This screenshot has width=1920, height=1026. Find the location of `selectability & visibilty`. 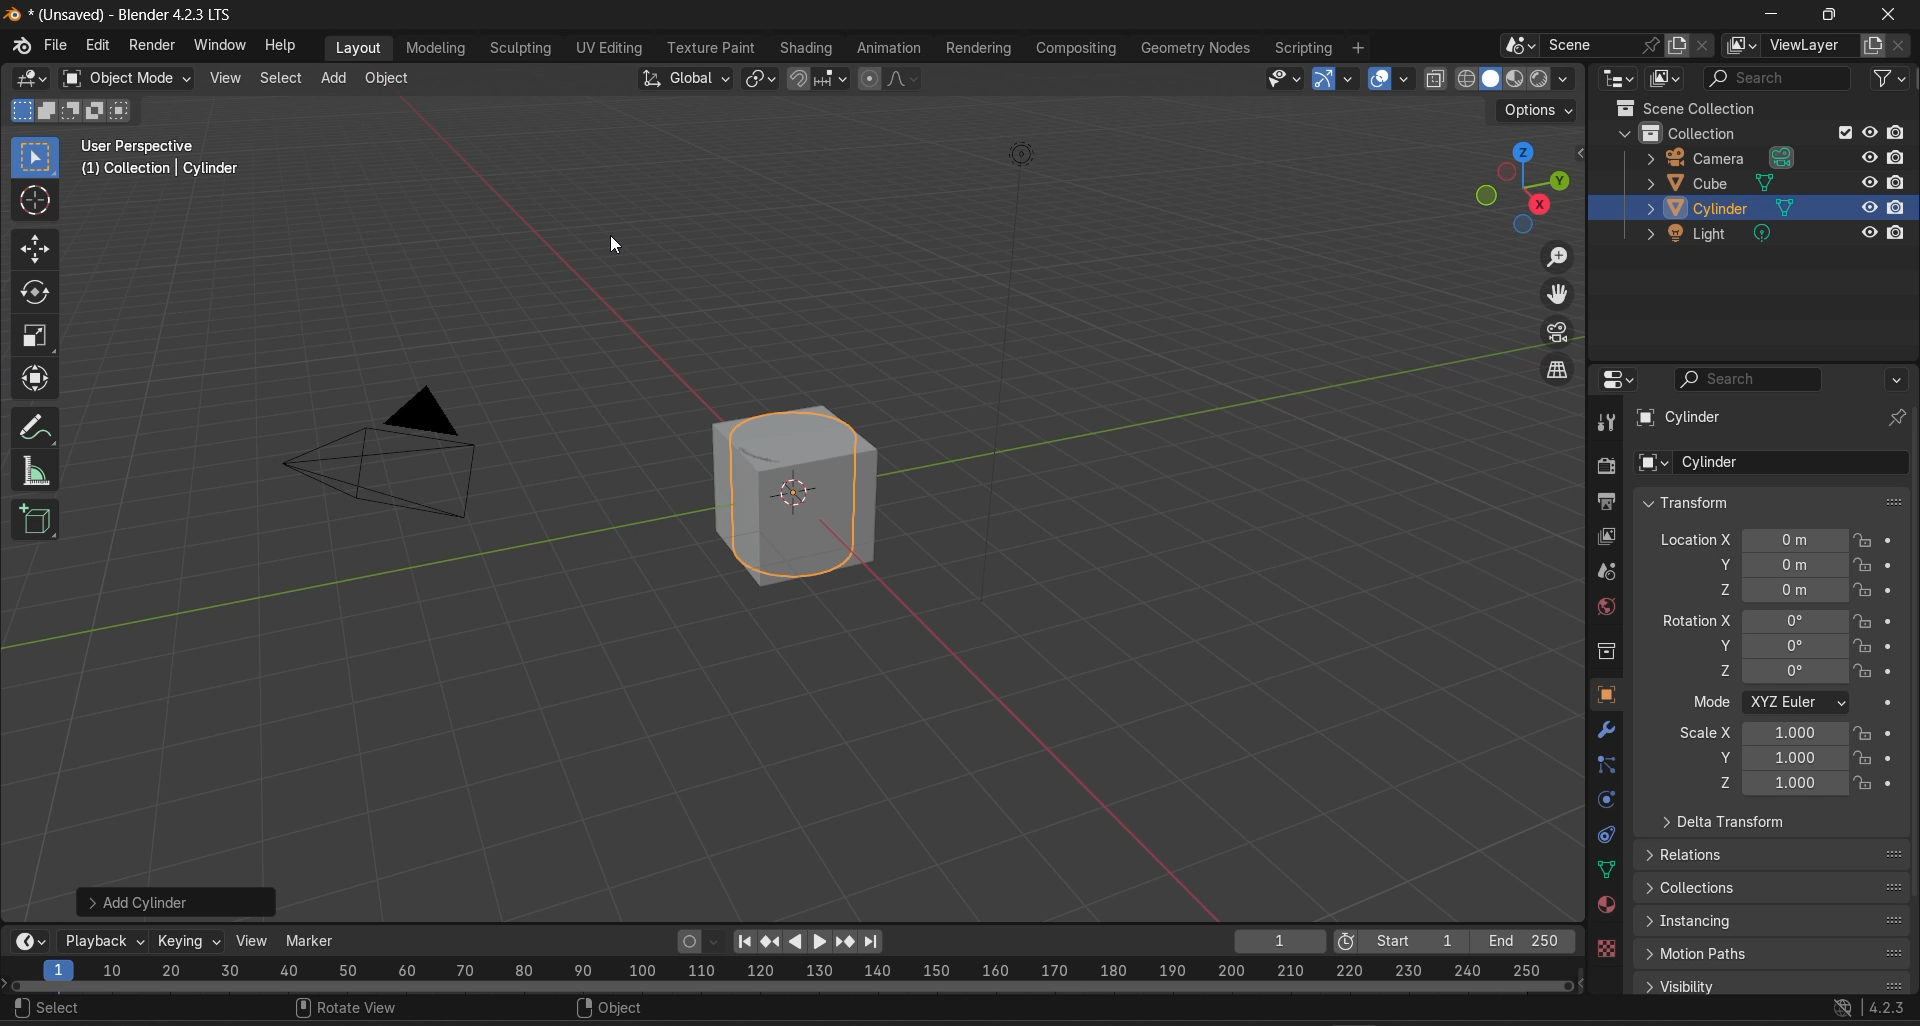

selectability & visibilty is located at coordinates (1285, 79).